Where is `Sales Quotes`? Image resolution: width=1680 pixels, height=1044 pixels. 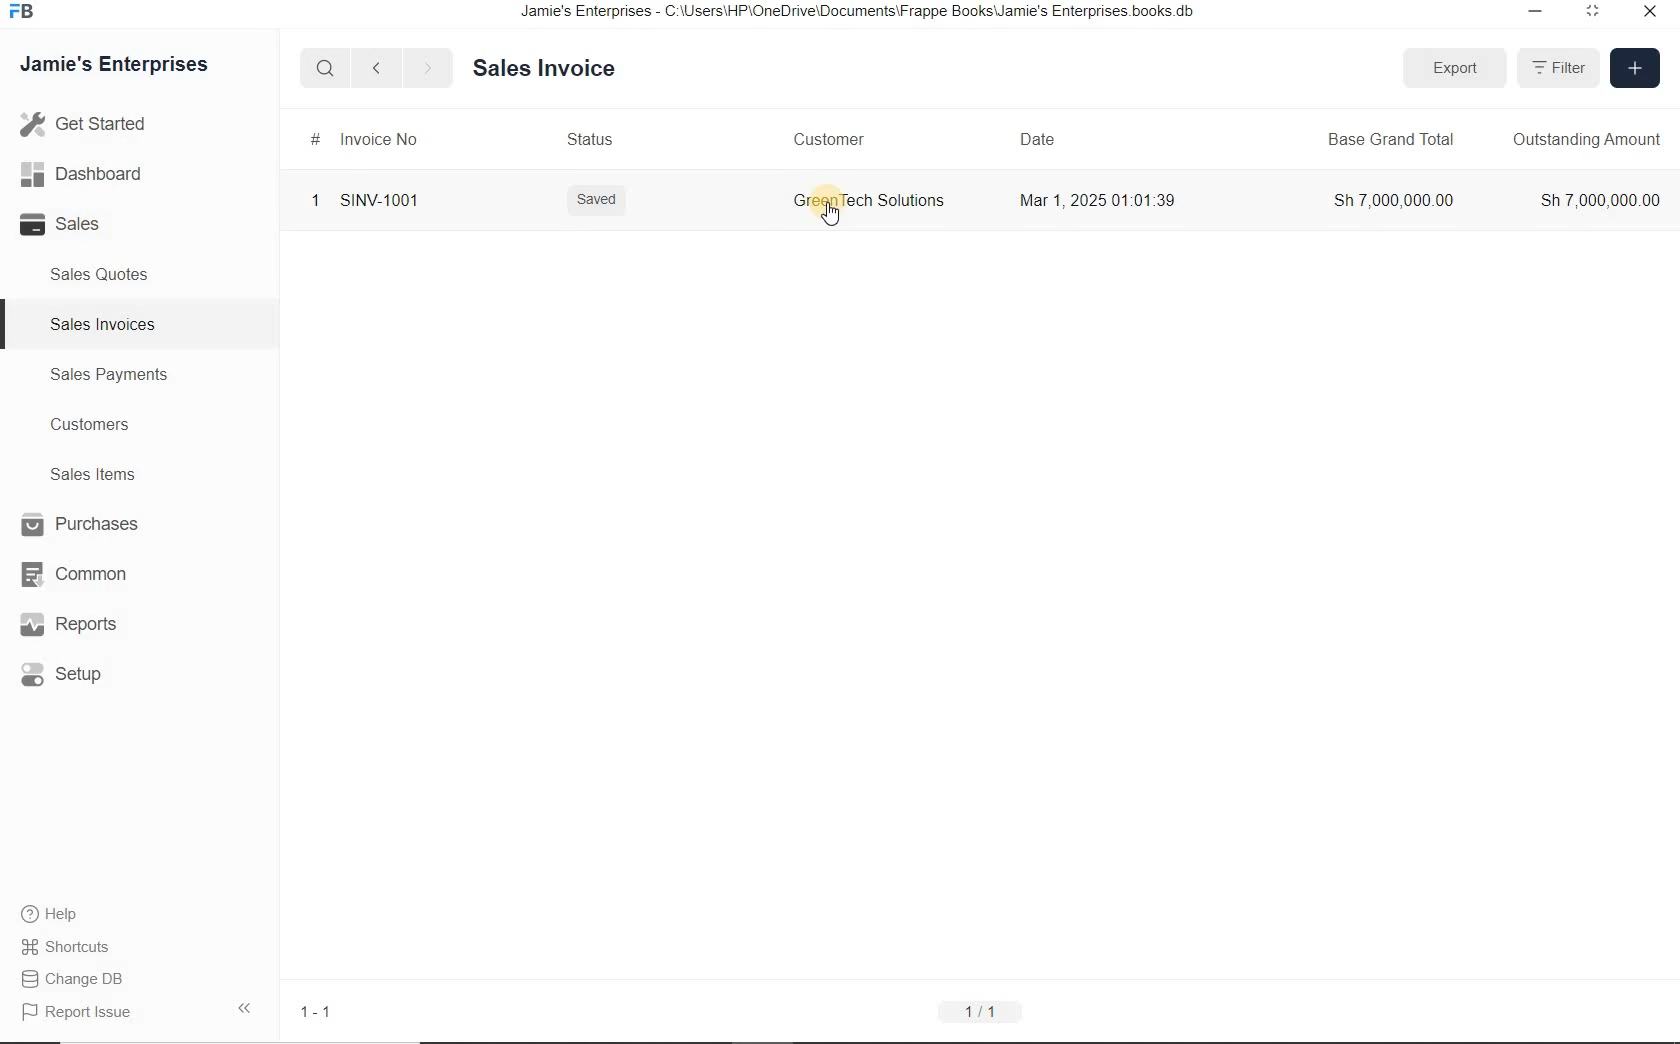 Sales Quotes is located at coordinates (101, 278).